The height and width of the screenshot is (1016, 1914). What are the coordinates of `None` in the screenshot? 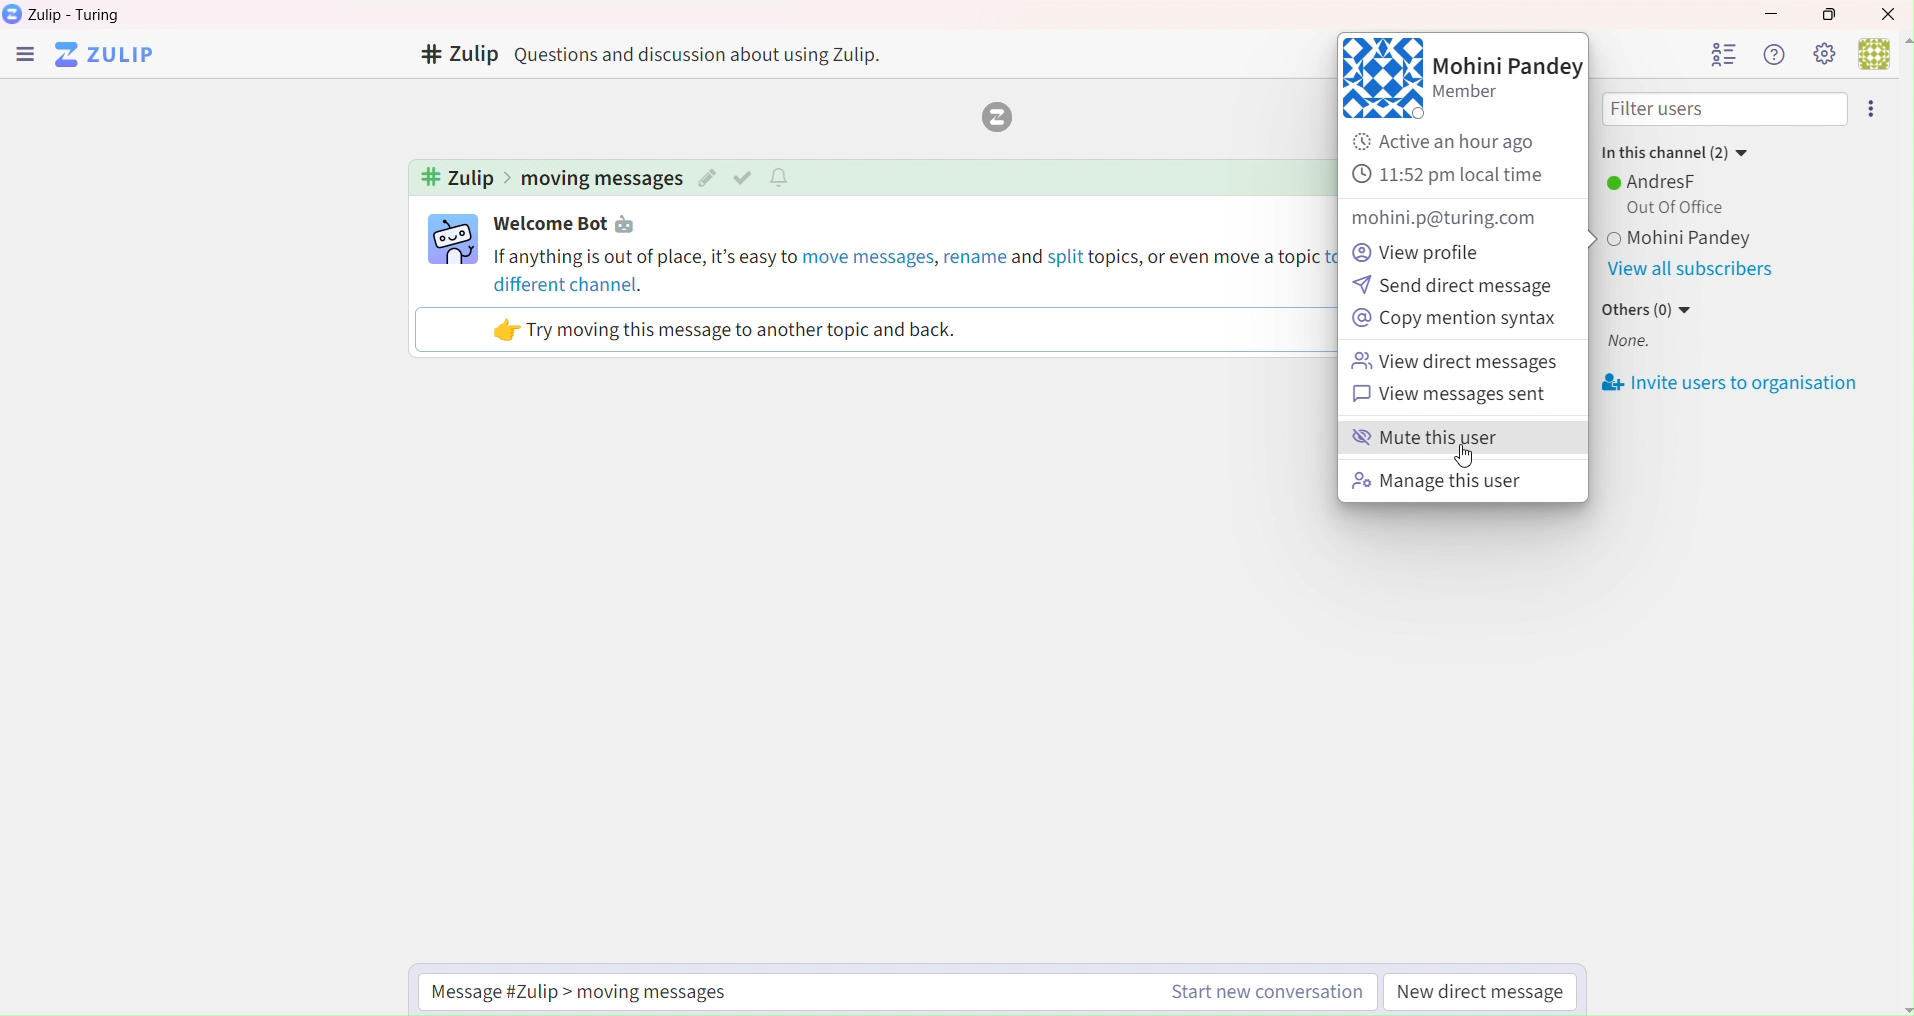 It's located at (1629, 343).